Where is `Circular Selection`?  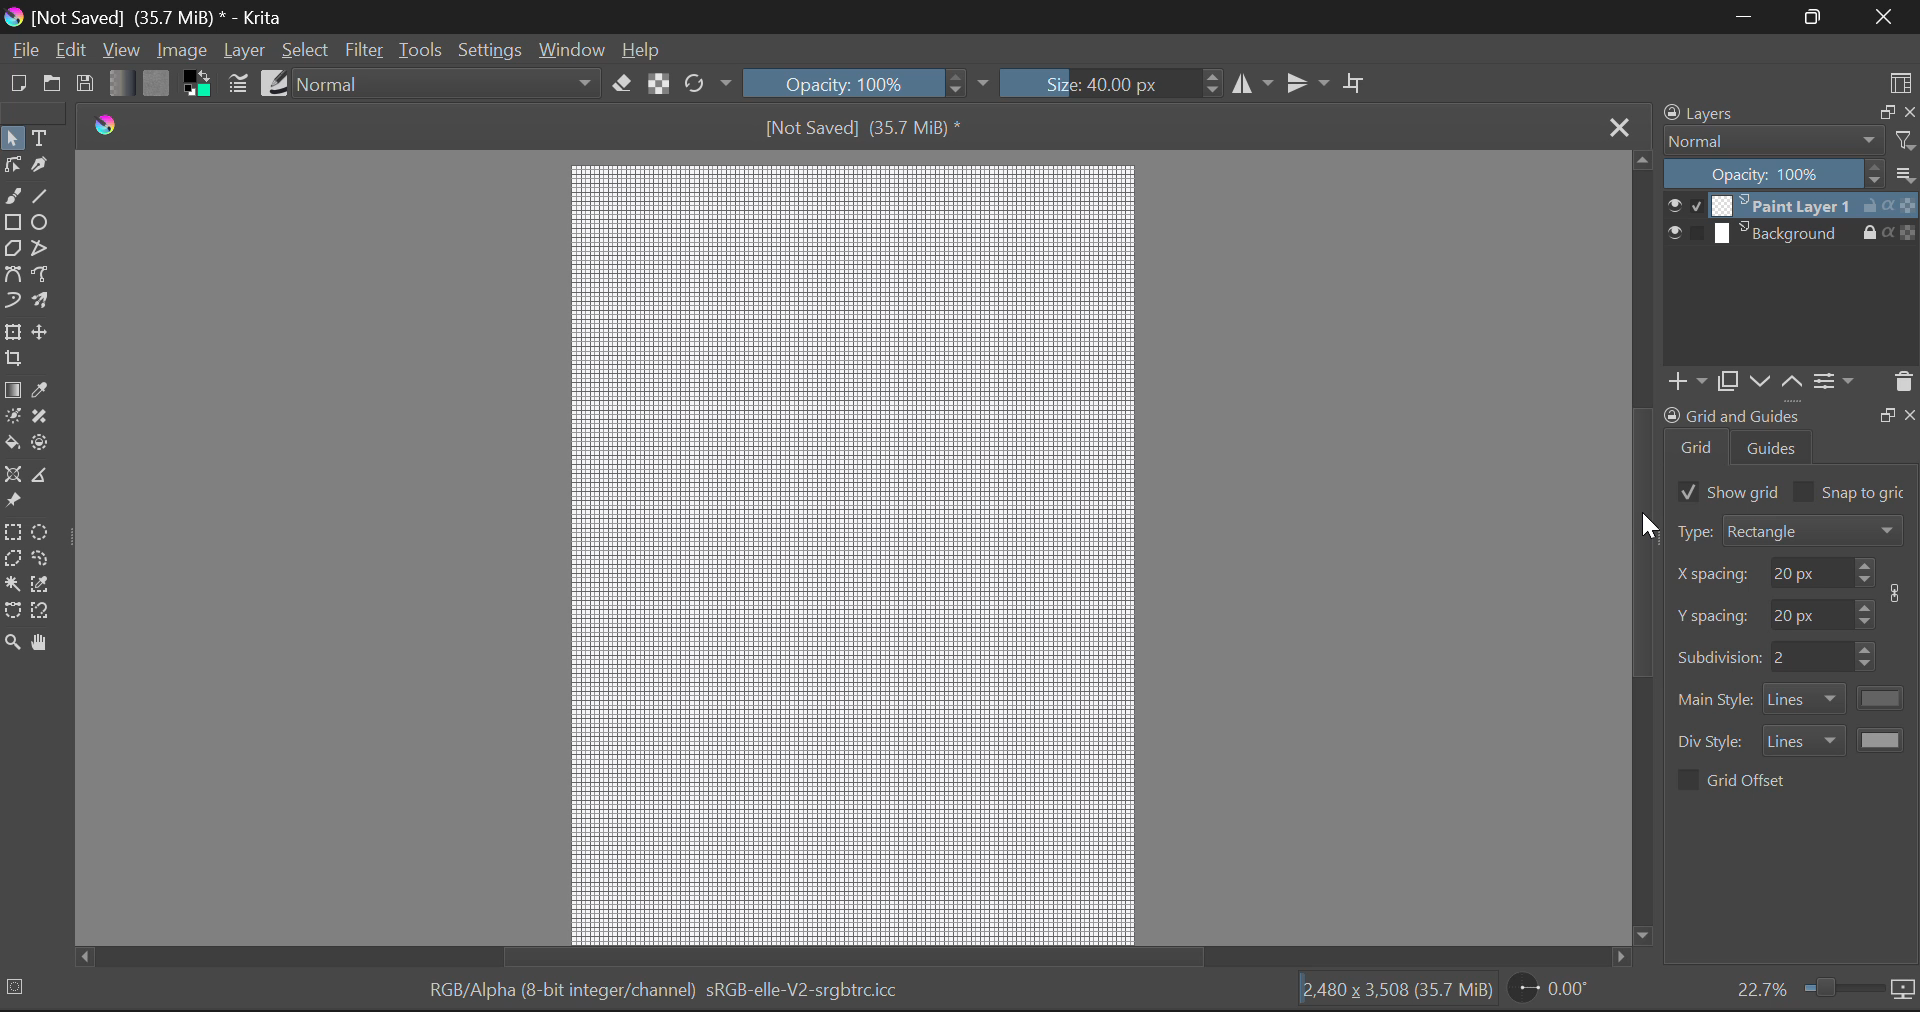
Circular Selection is located at coordinates (43, 533).